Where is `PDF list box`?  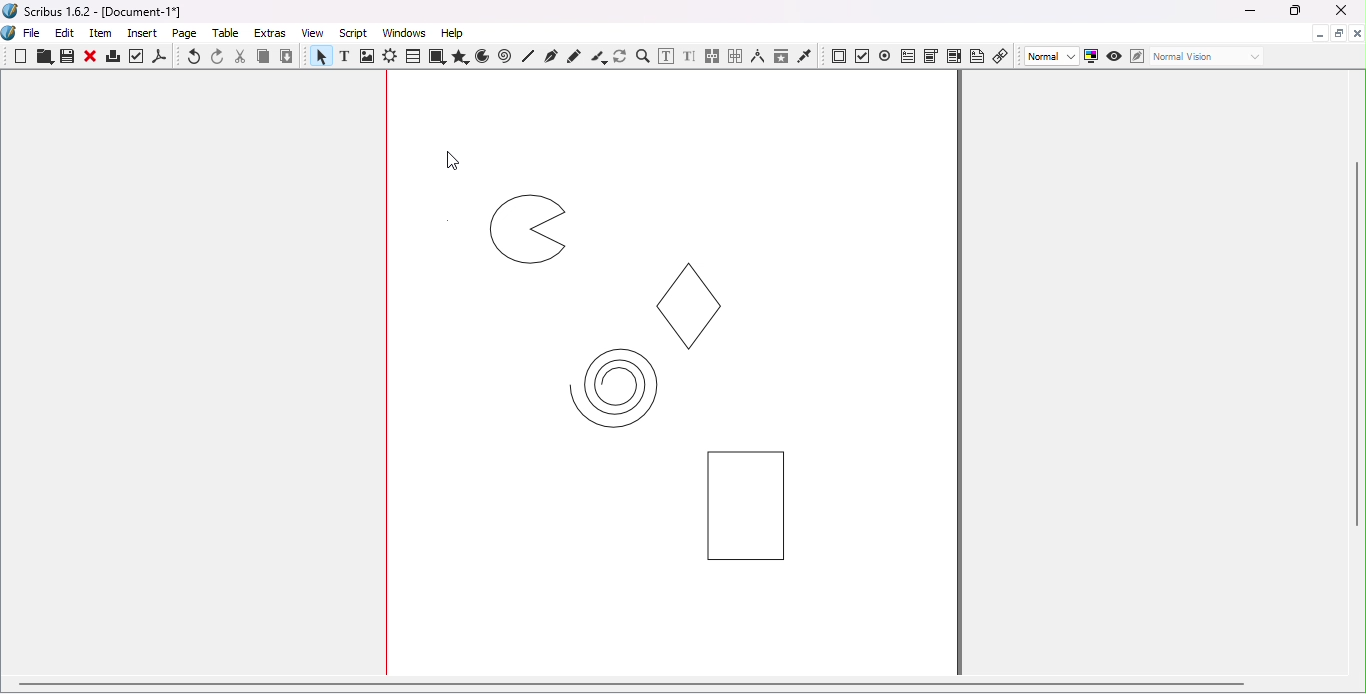 PDF list box is located at coordinates (954, 56).